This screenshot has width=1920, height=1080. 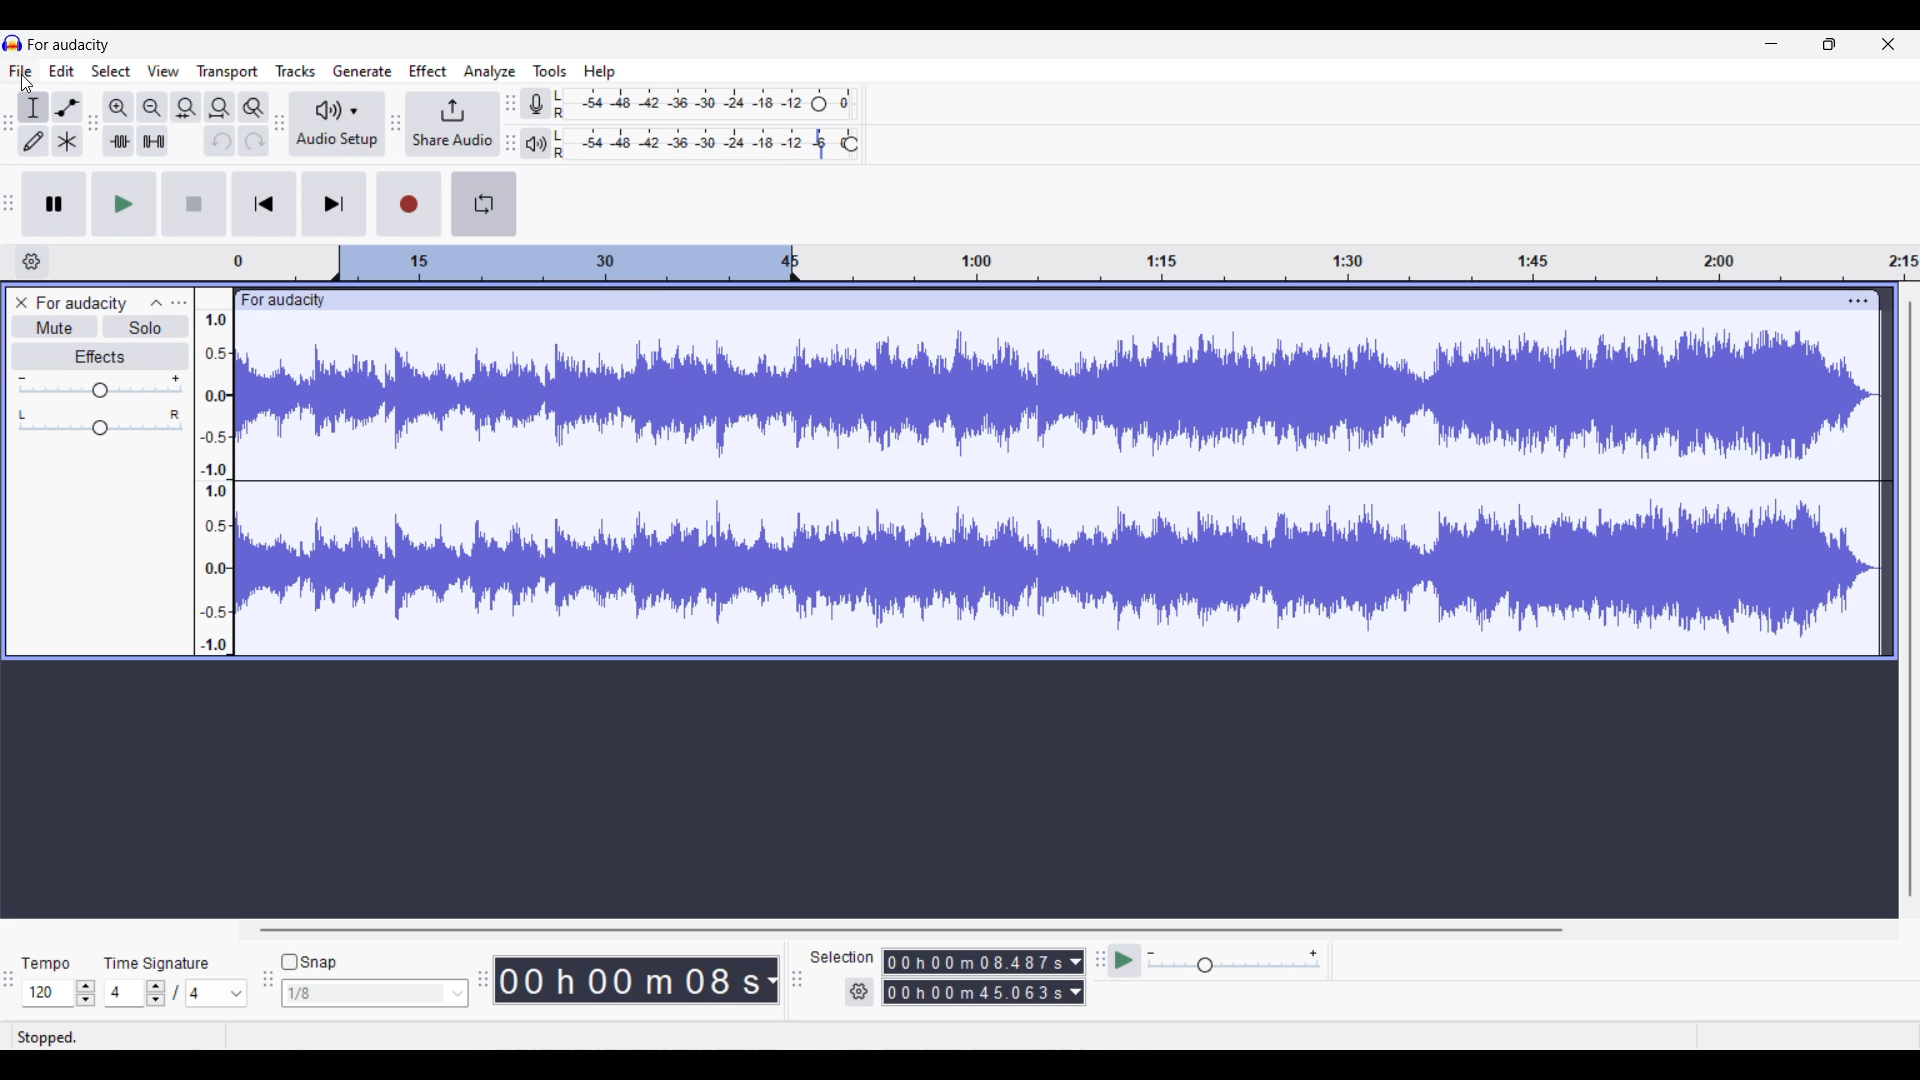 What do you see at coordinates (483, 204) in the screenshot?
I see `Enable looping` at bounding box center [483, 204].